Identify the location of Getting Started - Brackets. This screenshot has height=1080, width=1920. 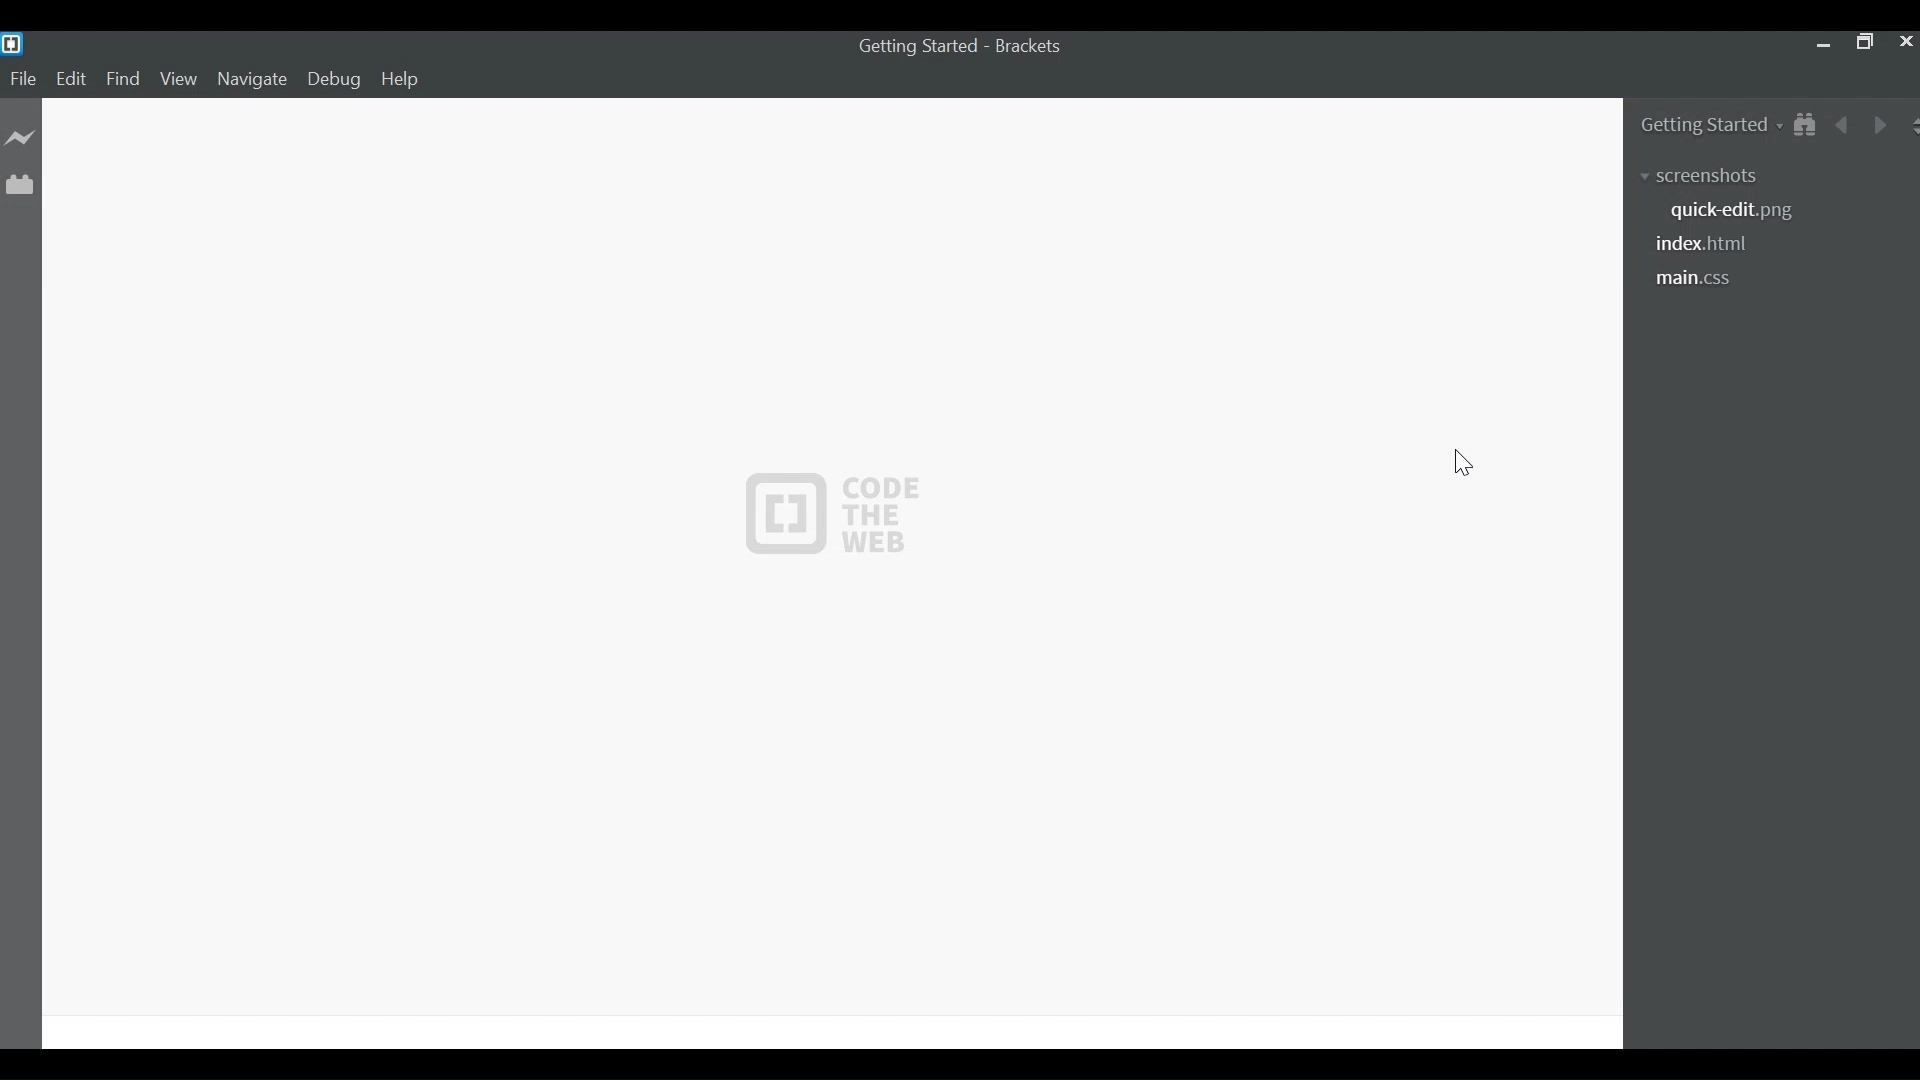
(955, 46).